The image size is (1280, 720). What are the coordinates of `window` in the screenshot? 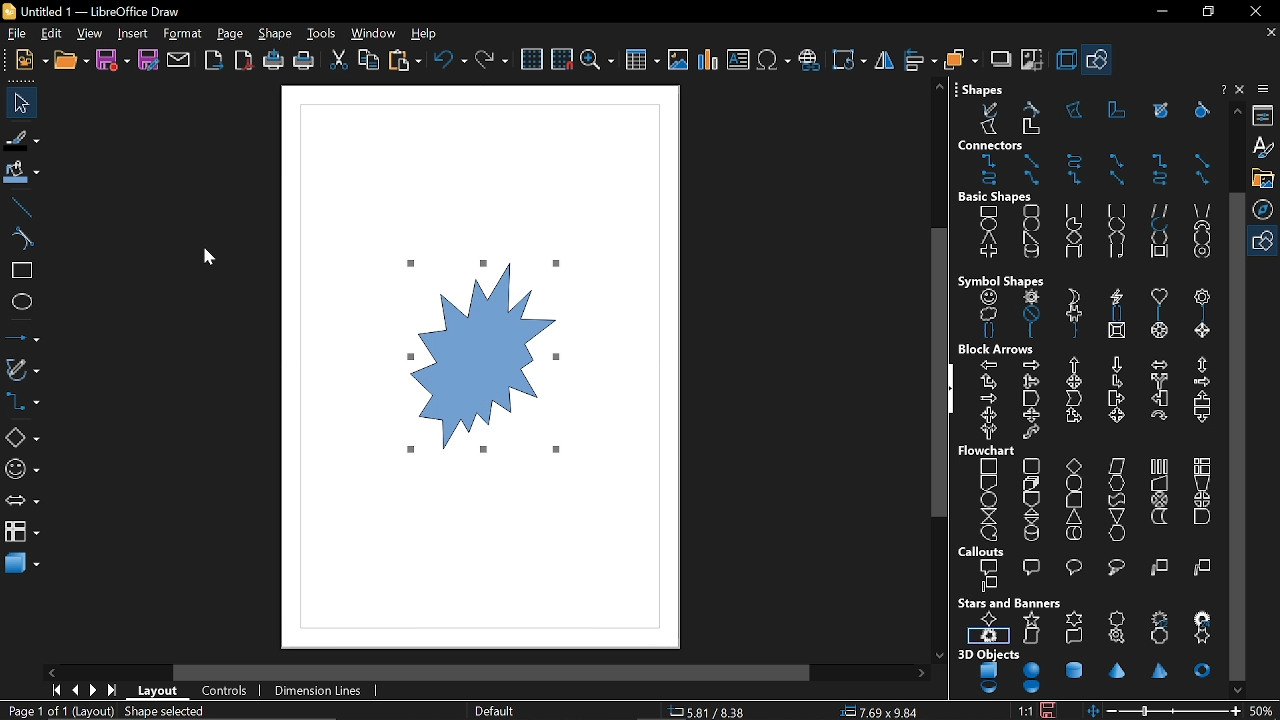 It's located at (374, 34).